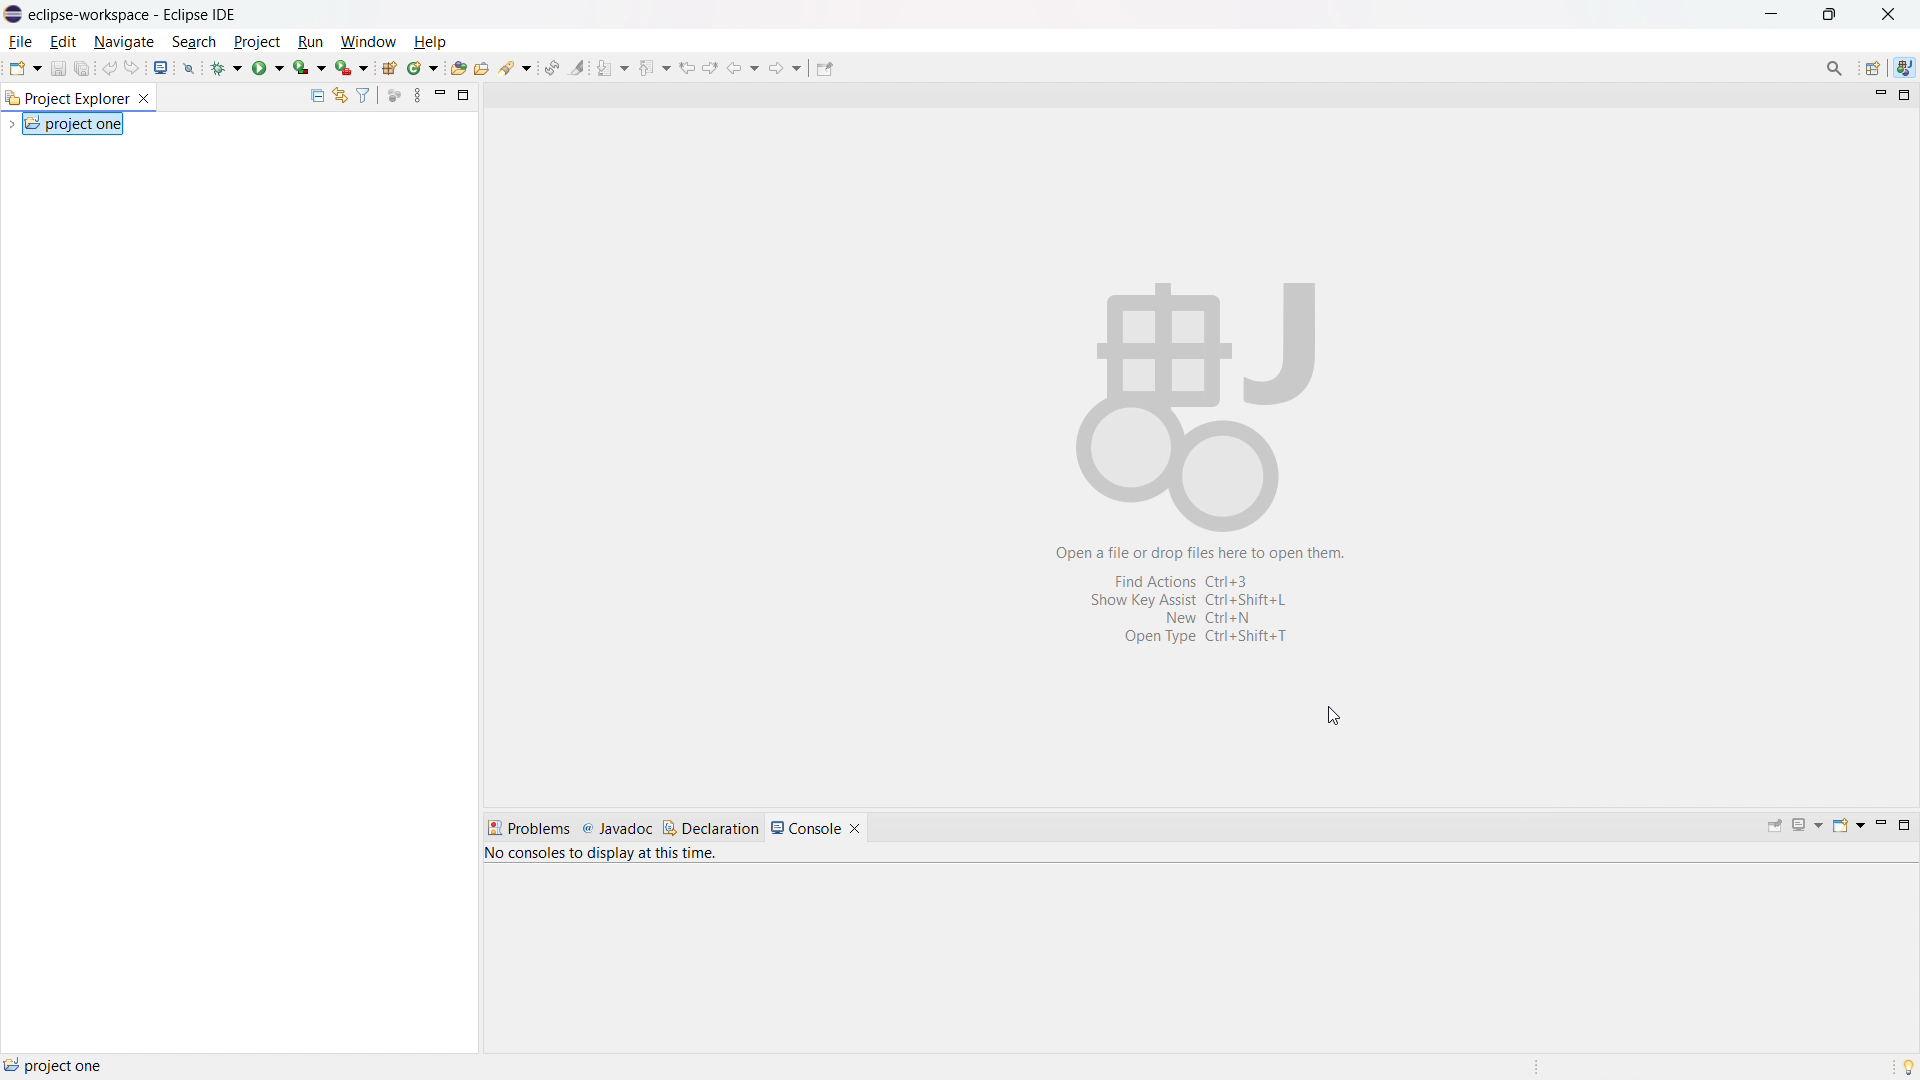 The width and height of the screenshot is (1920, 1080). Describe the element at coordinates (711, 828) in the screenshot. I see `declaration` at that location.